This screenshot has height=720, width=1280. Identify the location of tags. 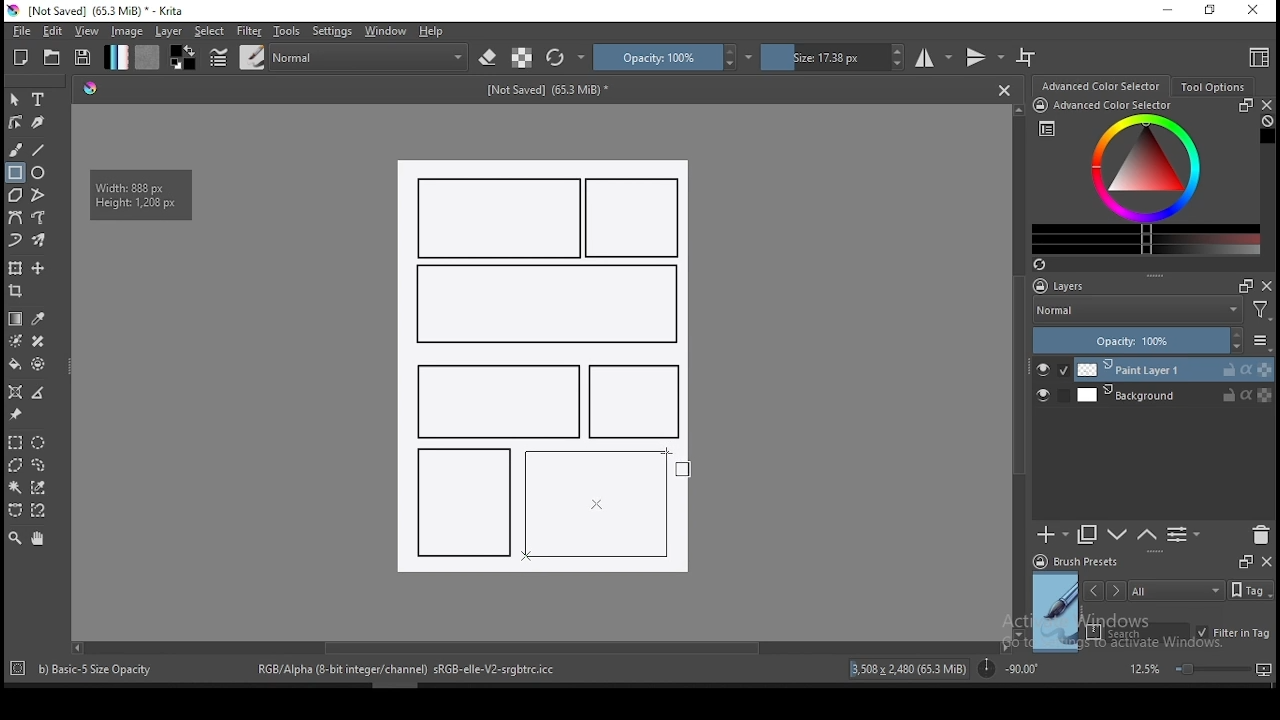
(1176, 590).